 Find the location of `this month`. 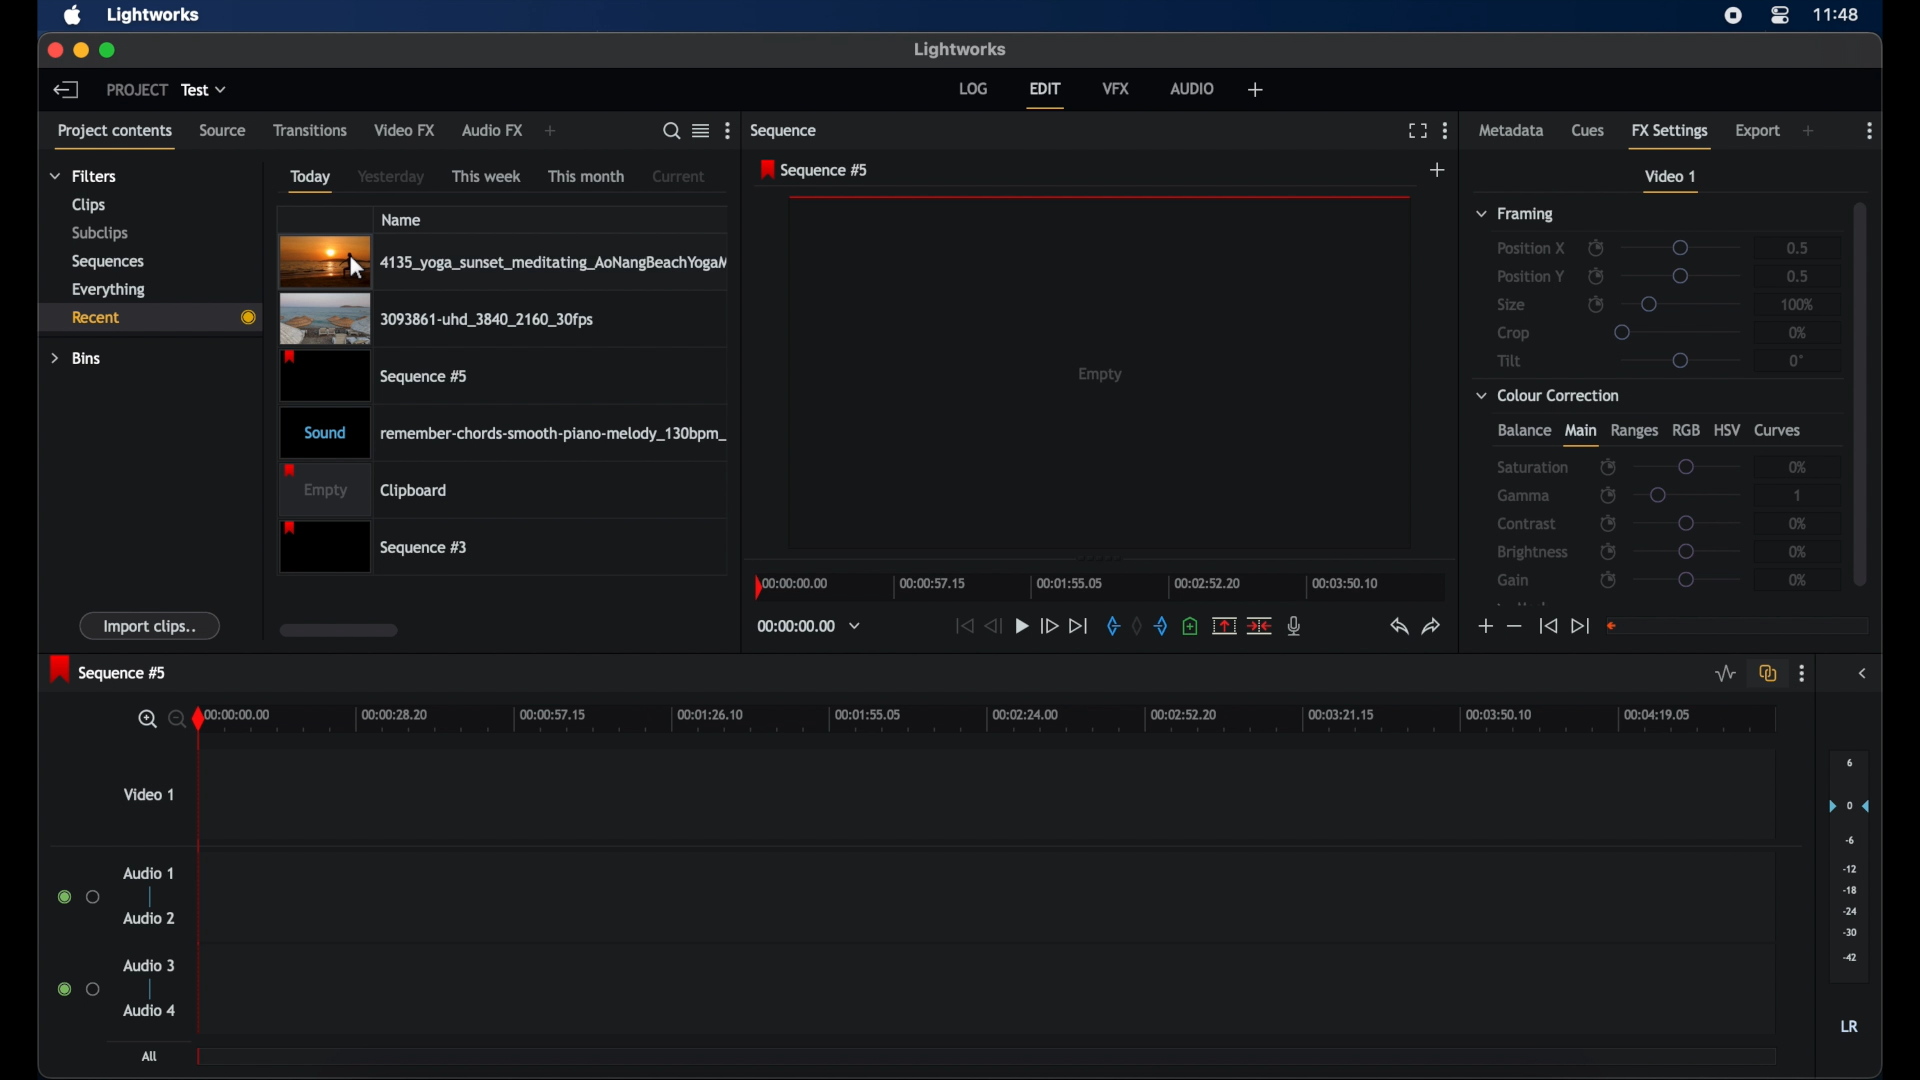

this month is located at coordinates (586, 176).